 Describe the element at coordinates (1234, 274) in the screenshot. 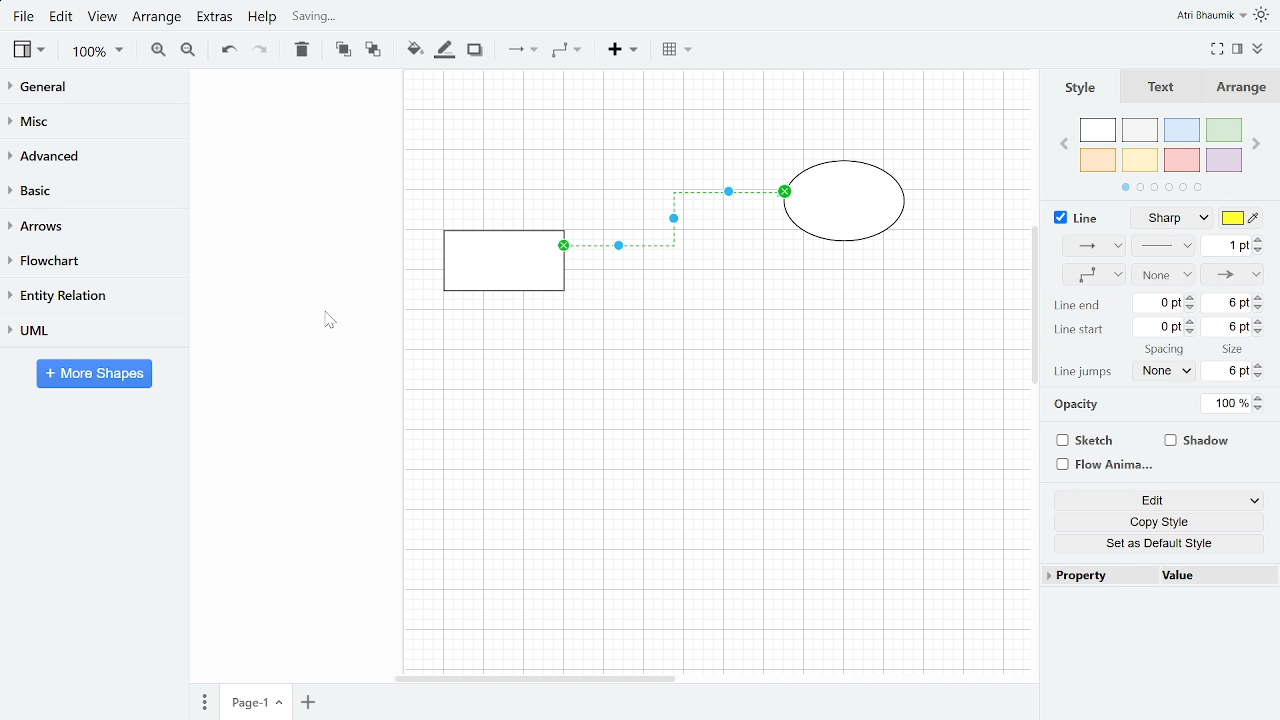

I see `Lie end` at that location.